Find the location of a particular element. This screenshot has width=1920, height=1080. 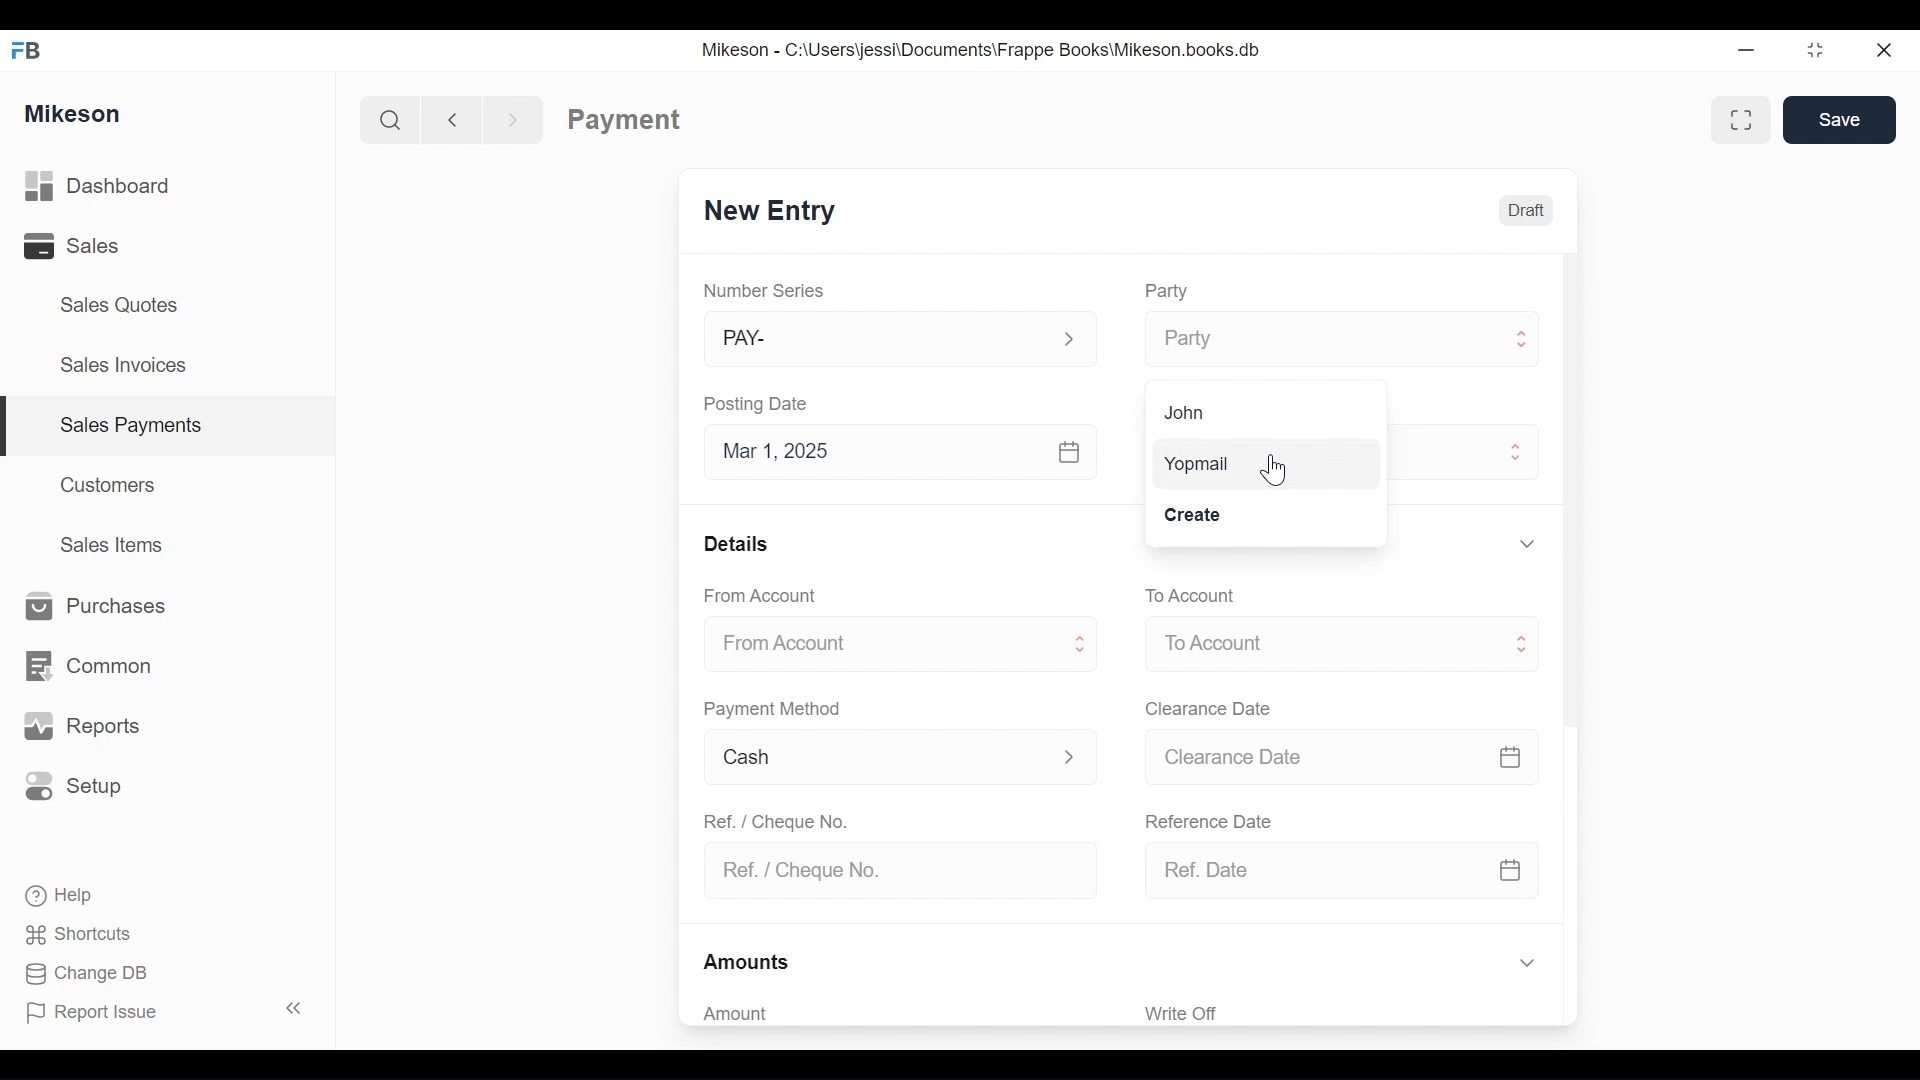

To account is located at coordinates (1206, 593).